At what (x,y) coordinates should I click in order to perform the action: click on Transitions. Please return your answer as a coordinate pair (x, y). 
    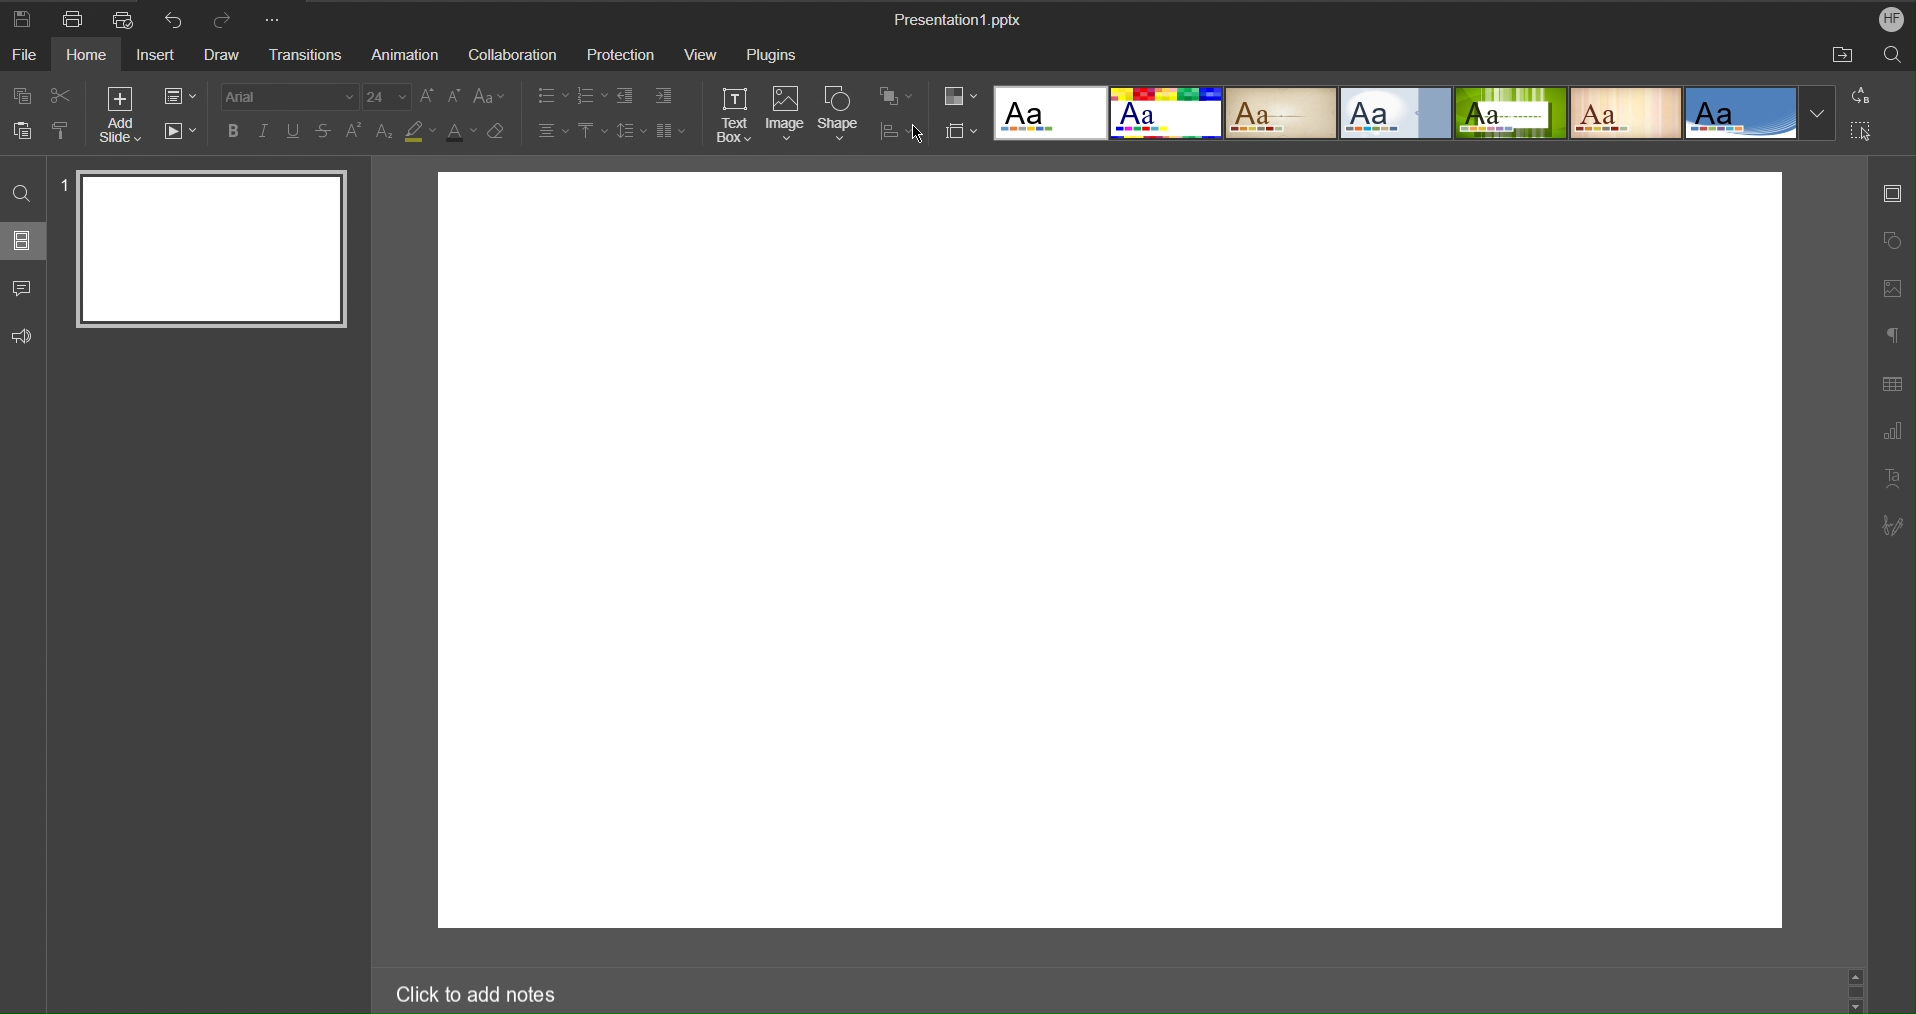
    Looking at the image, I should click on (305, 54).